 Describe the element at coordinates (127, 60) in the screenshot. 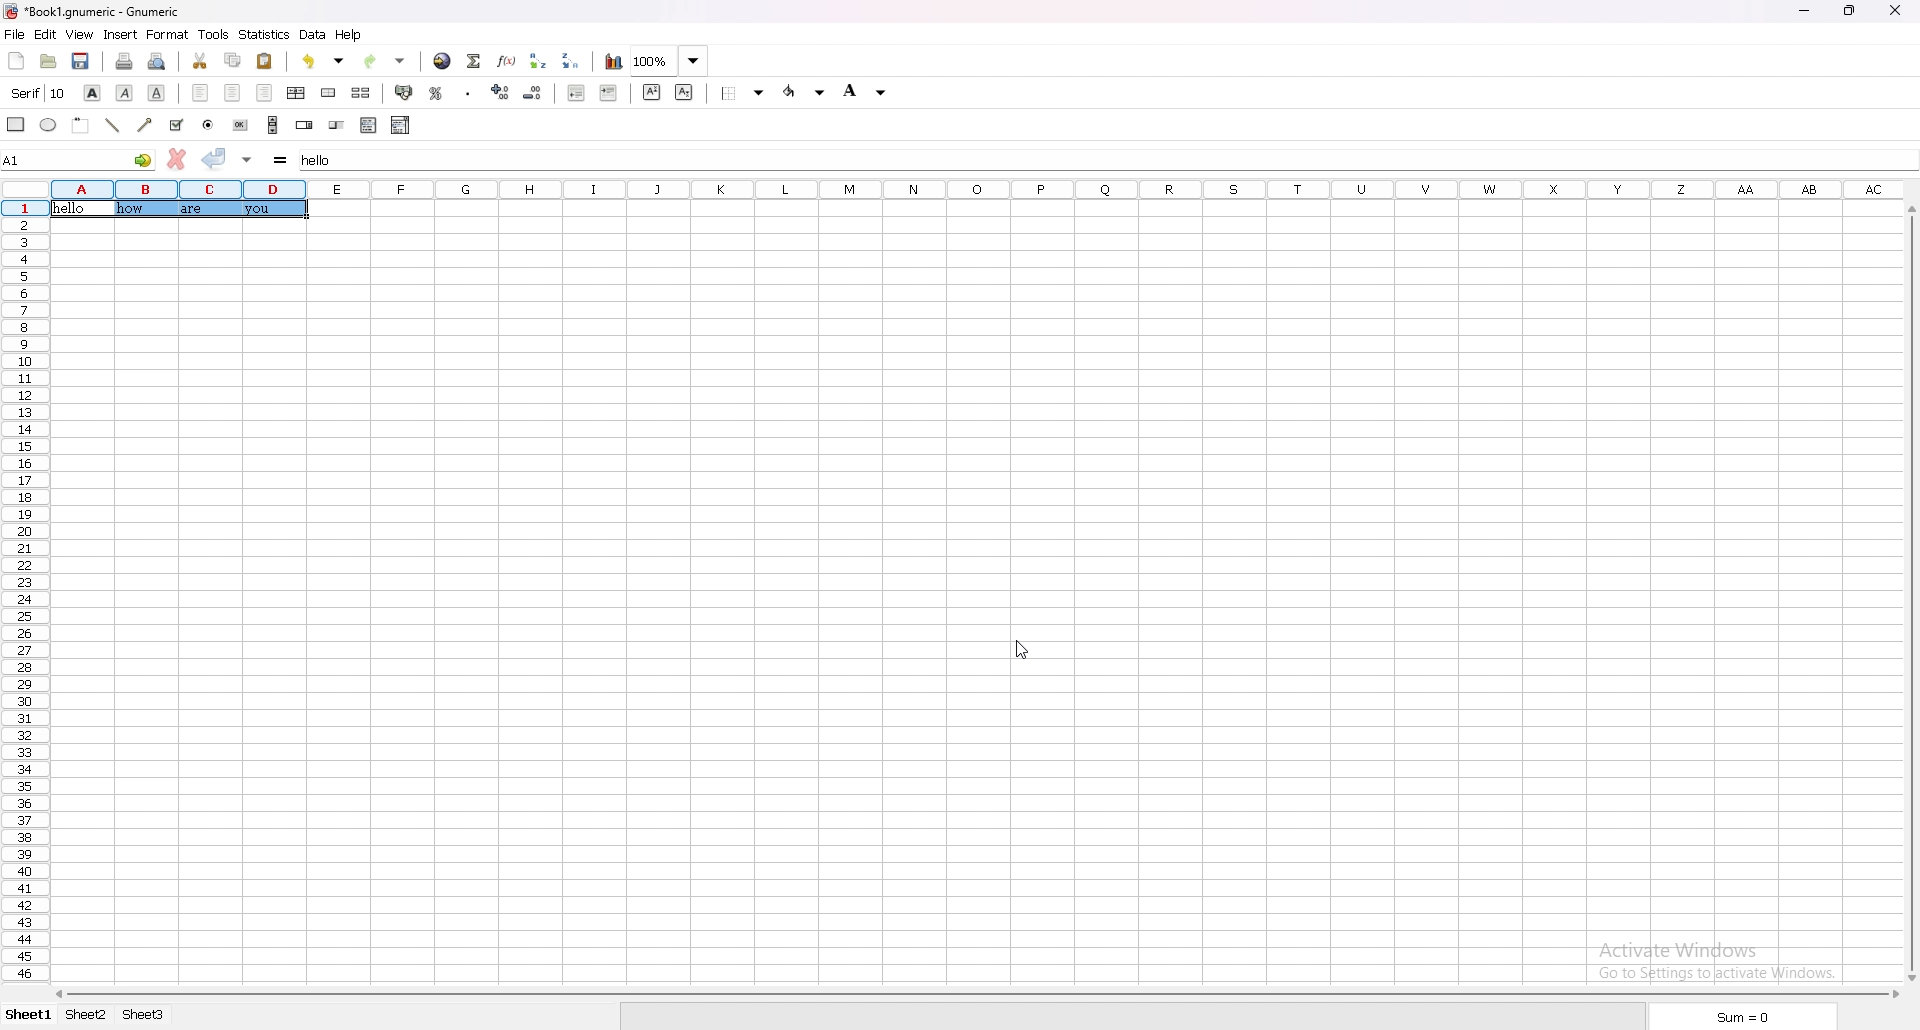

I see `print` at that location.